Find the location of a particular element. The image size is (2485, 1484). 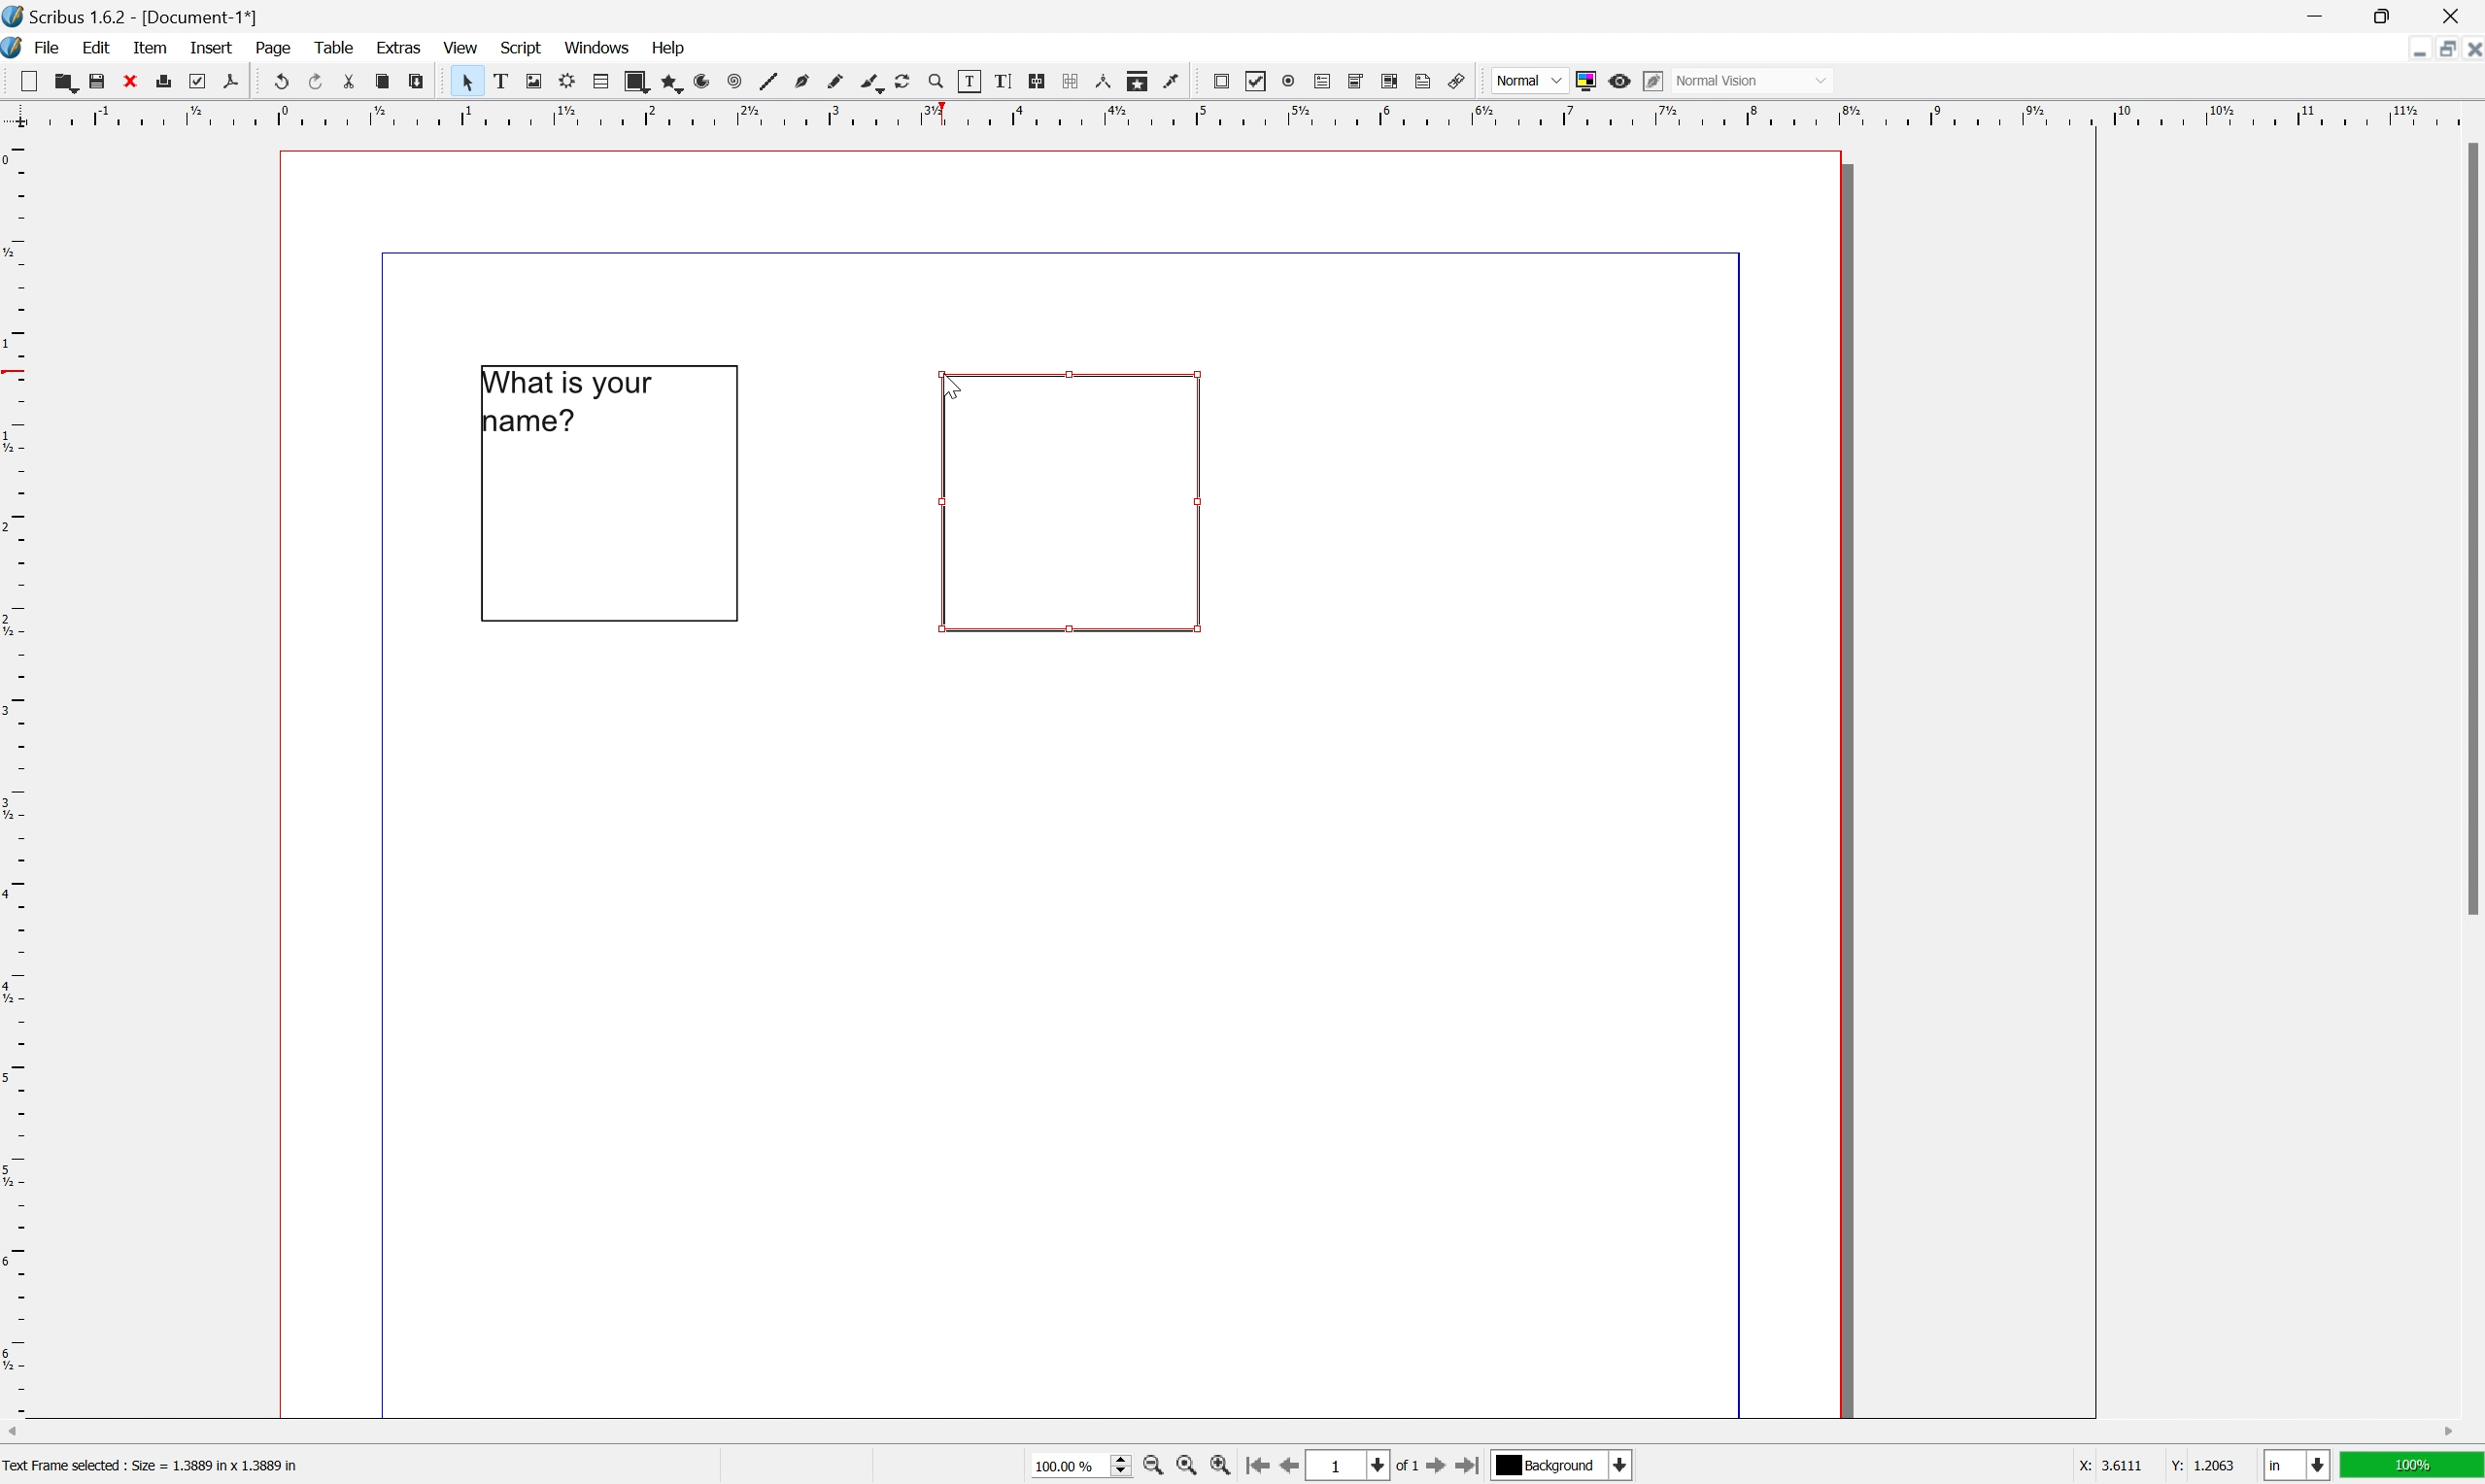

text frame is located at coordinates (498, 81).